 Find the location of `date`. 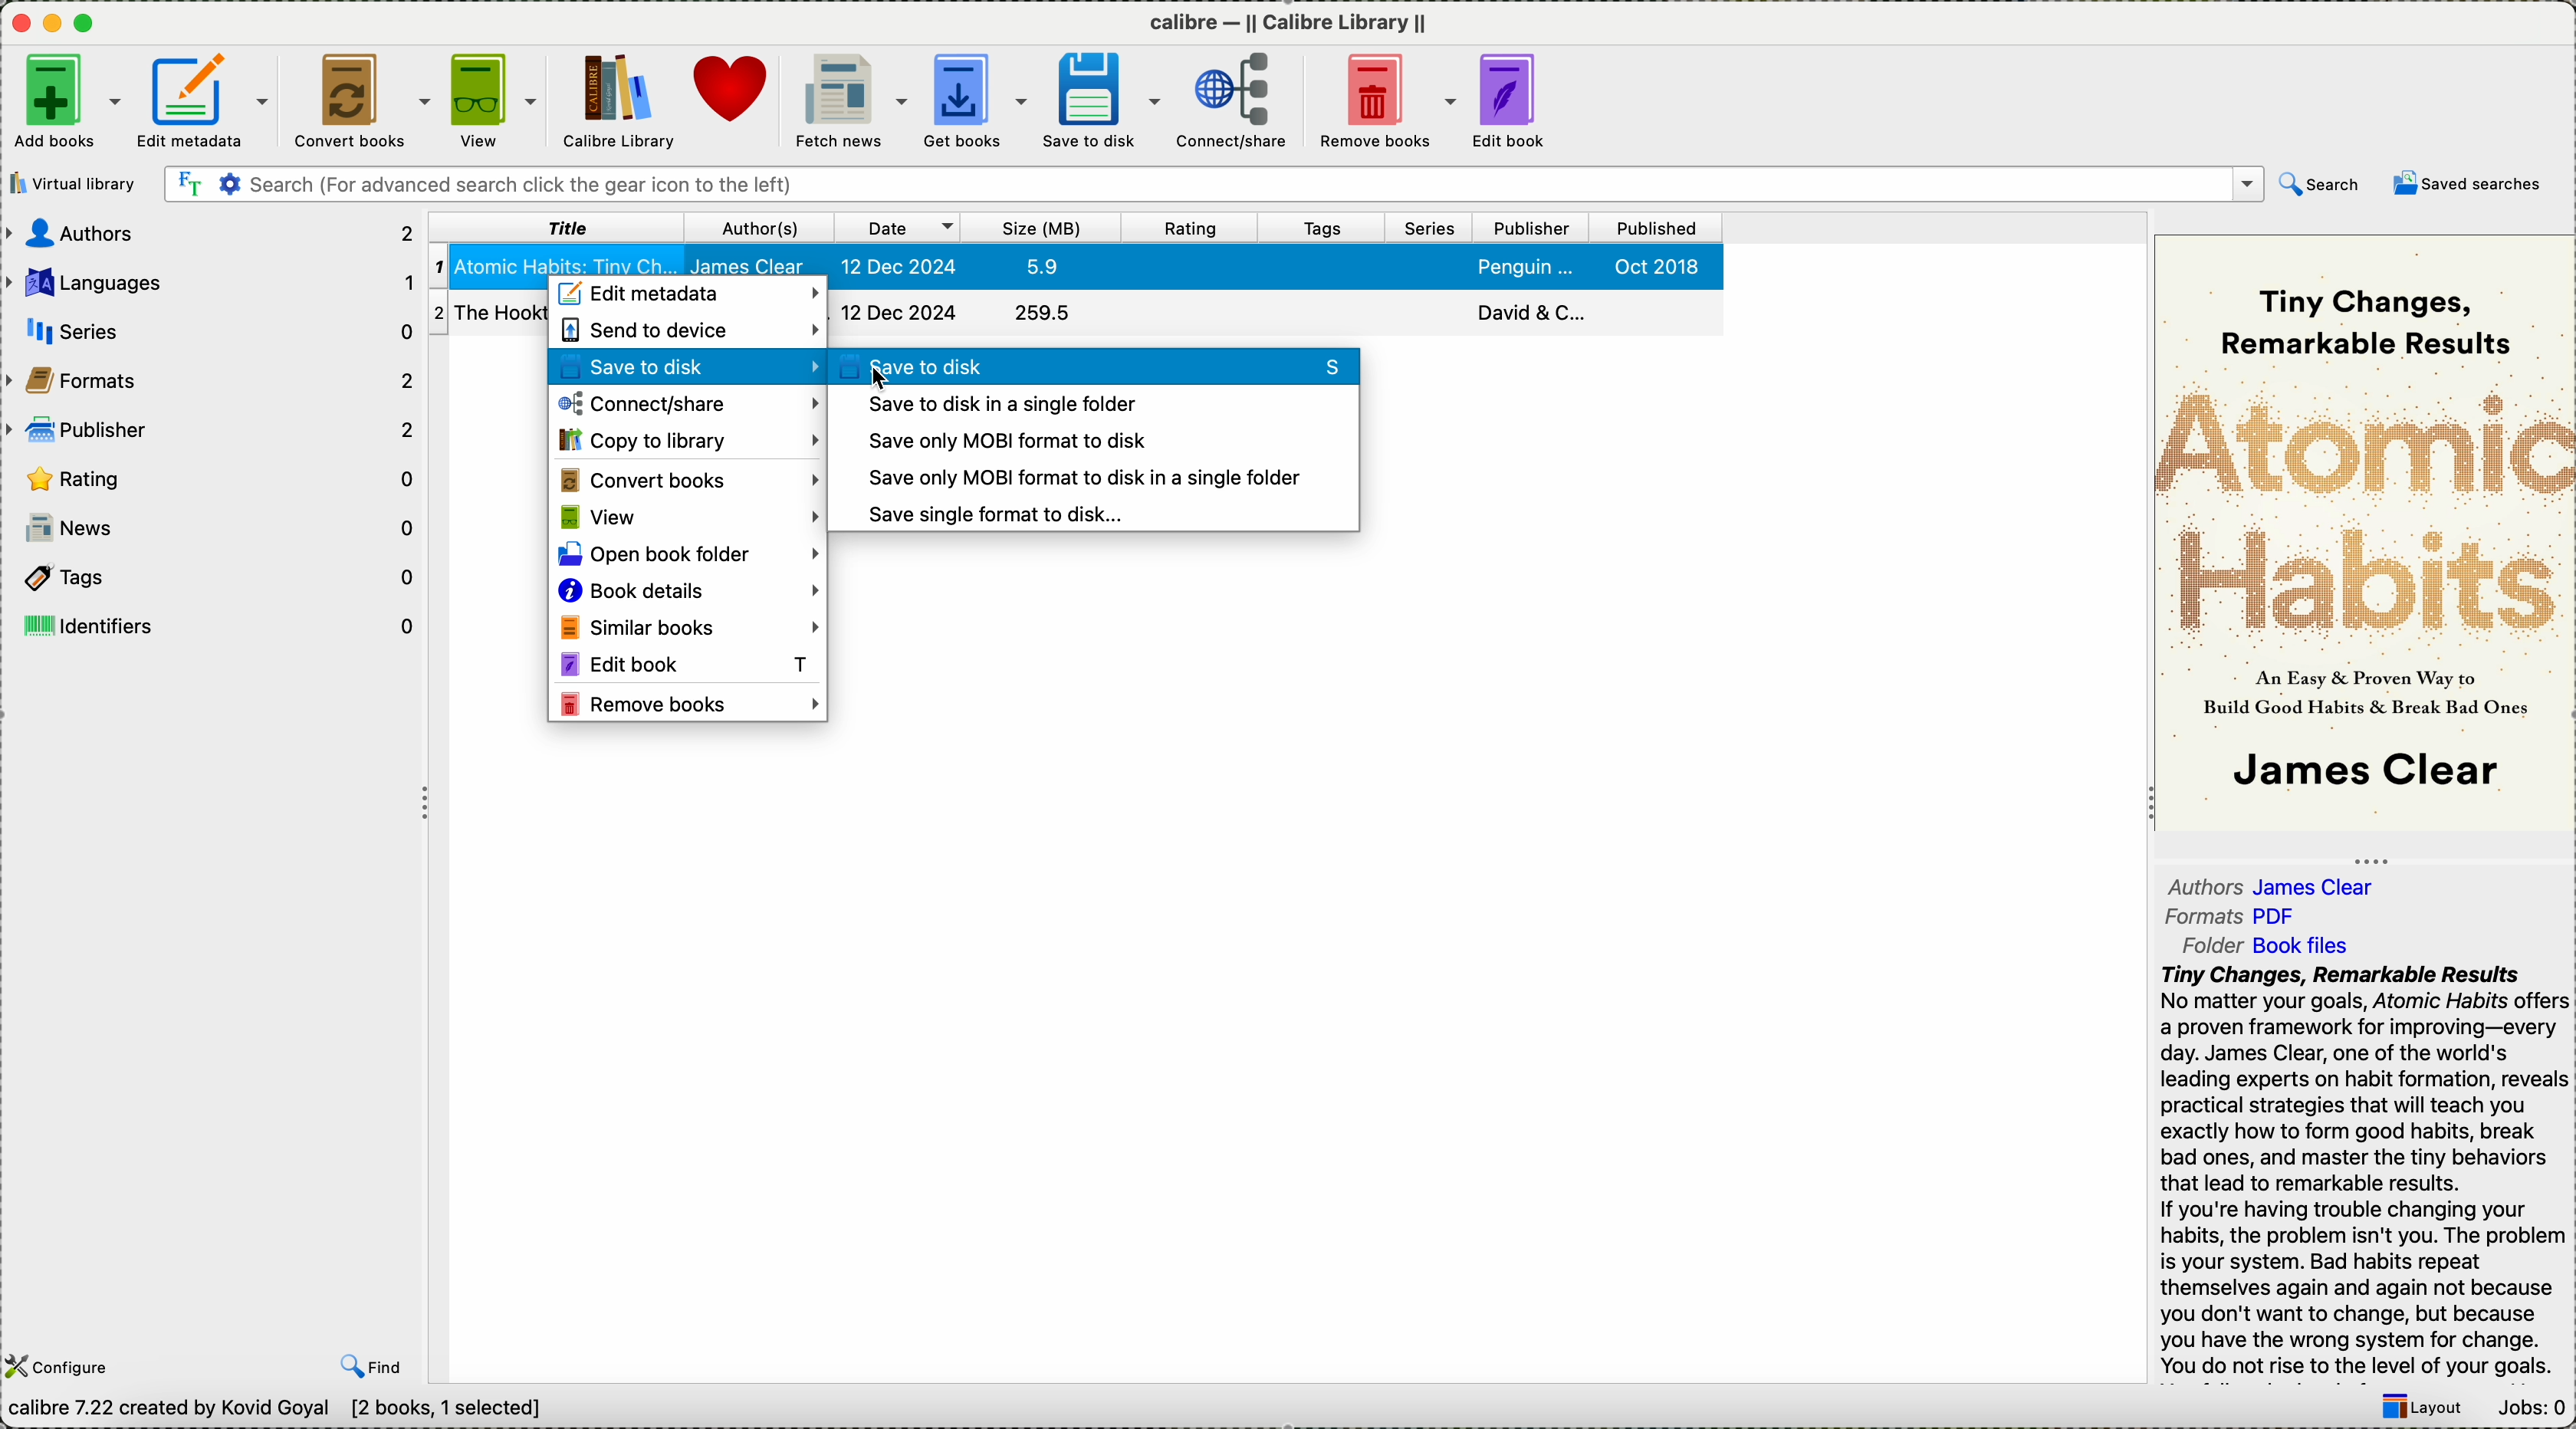

date is located at coordinates (896, 226).